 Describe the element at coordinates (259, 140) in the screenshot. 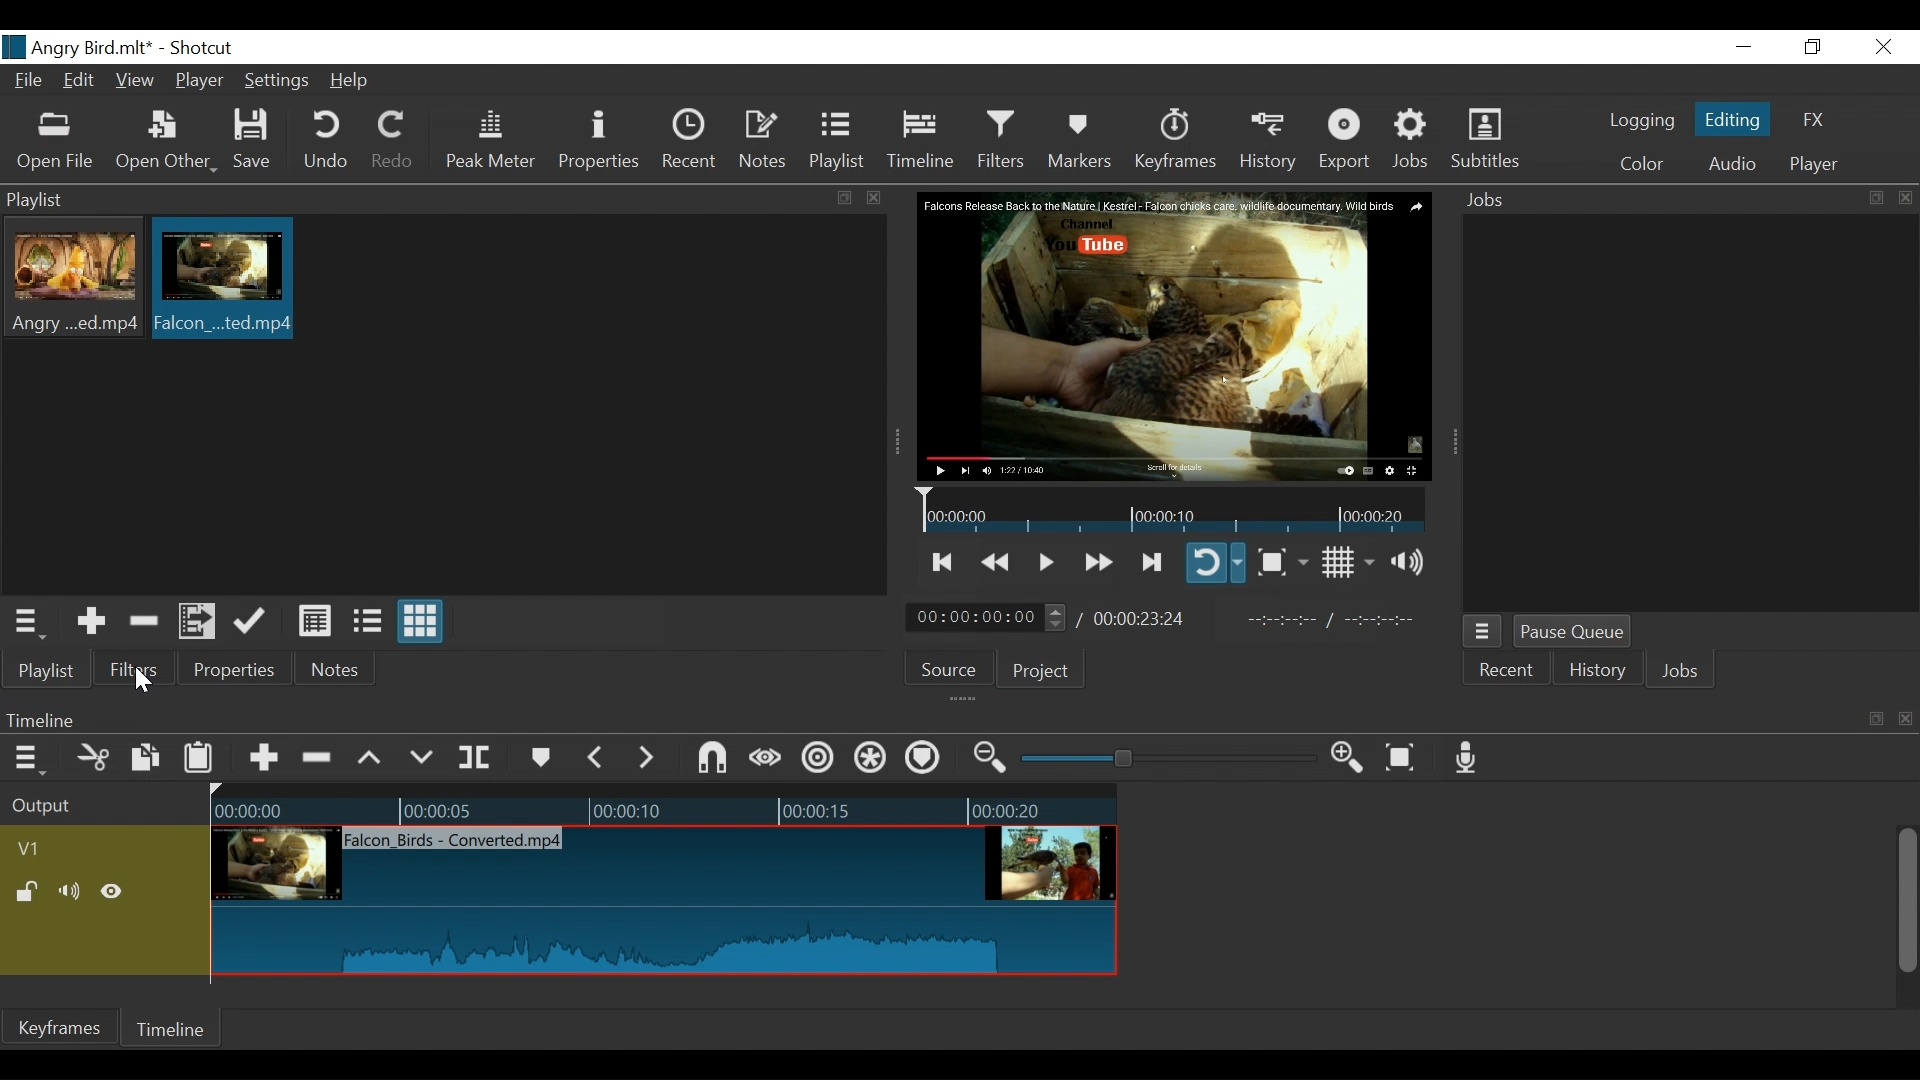

I see `Save` at that location.